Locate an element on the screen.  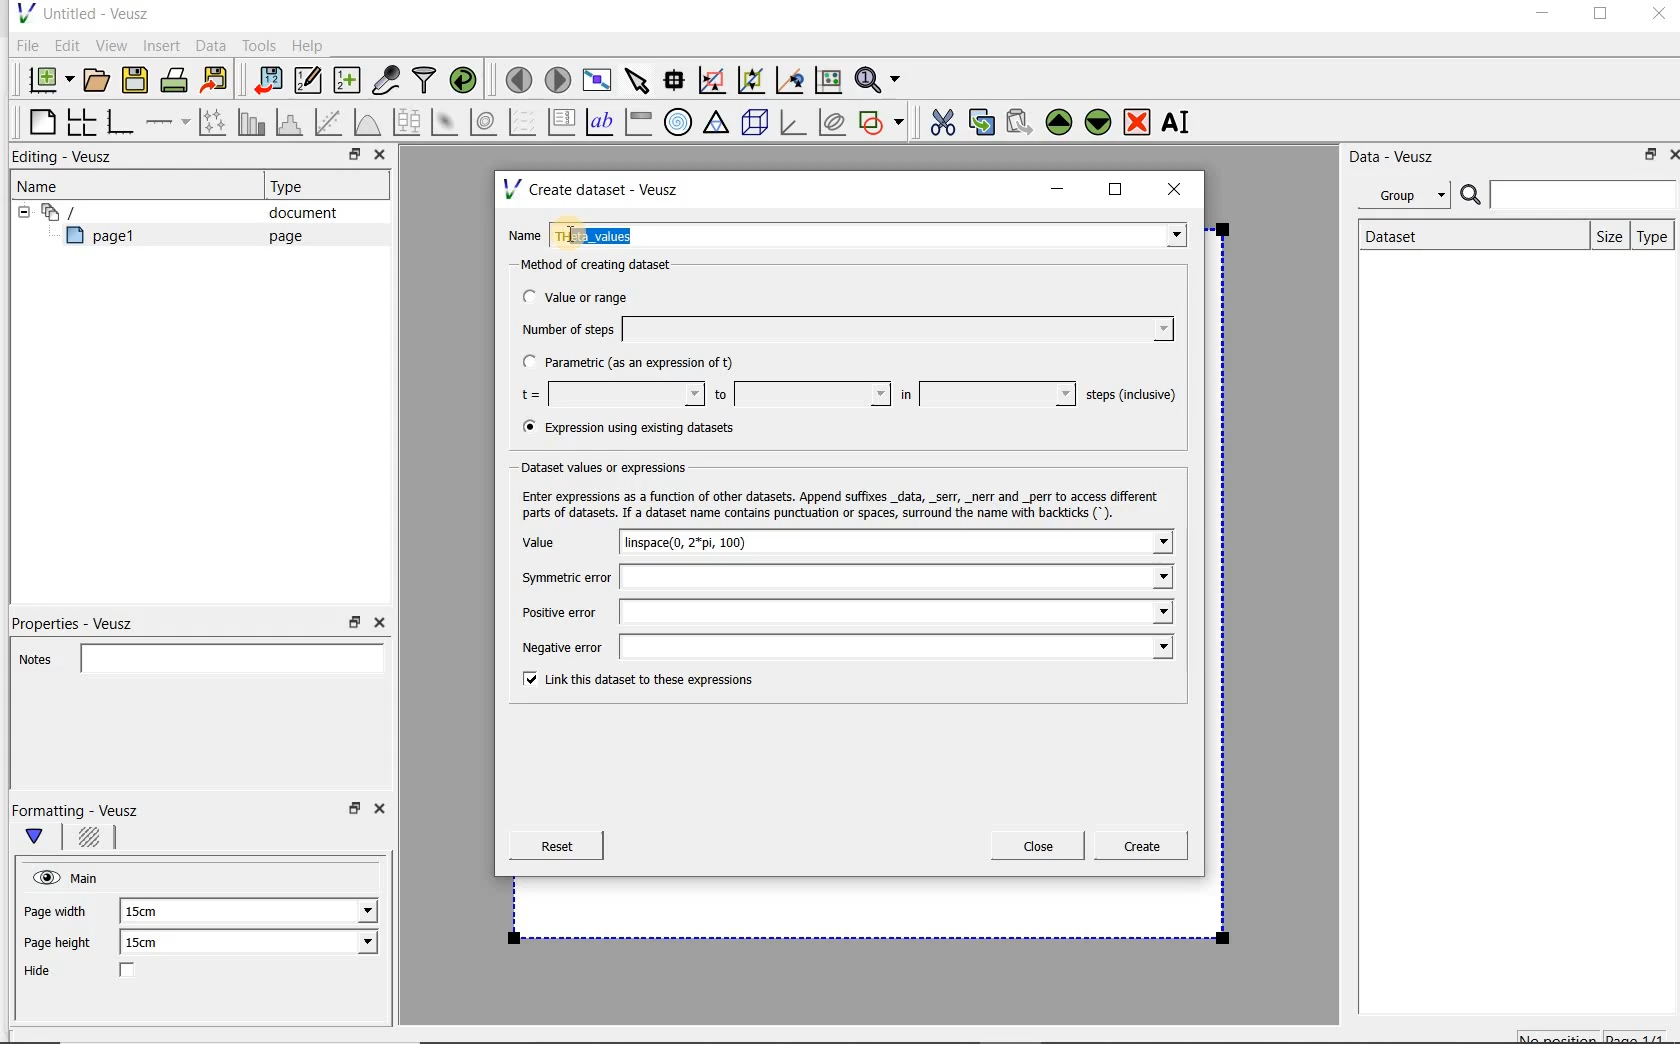
Help is located at coordinates (310, 45).